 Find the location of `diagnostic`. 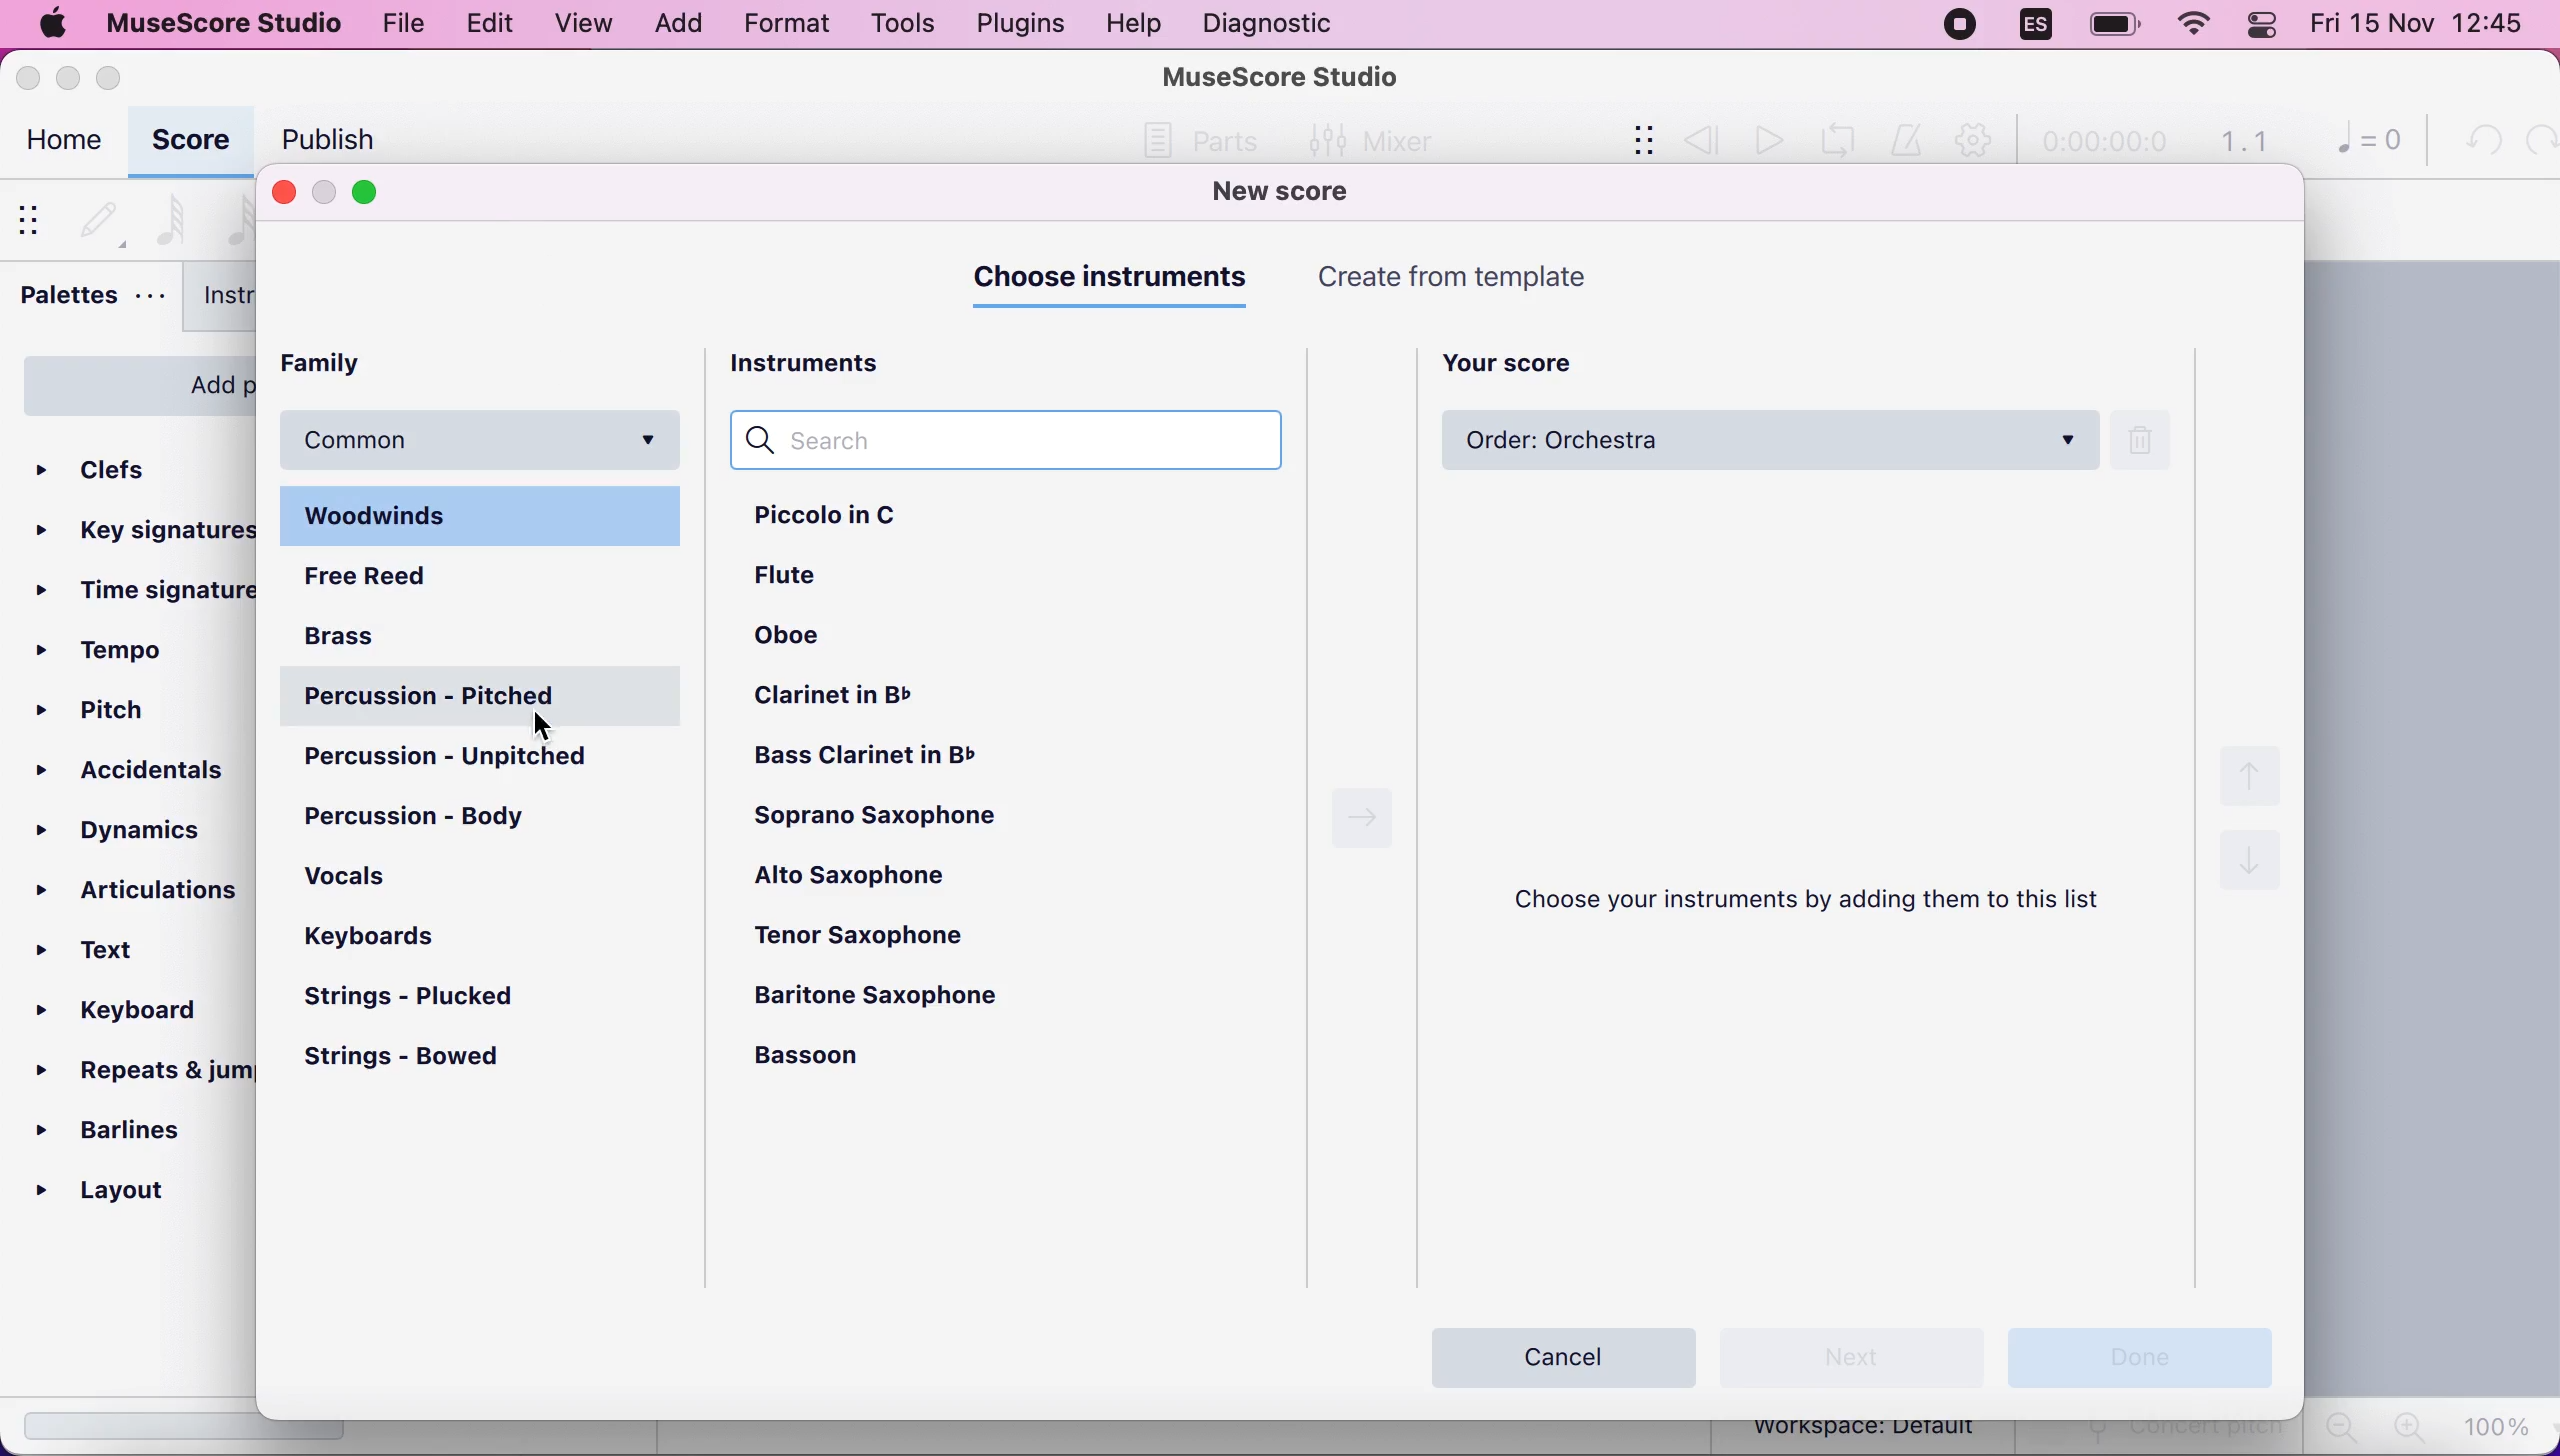

diagnostic is located at coordinates (1274, 23).